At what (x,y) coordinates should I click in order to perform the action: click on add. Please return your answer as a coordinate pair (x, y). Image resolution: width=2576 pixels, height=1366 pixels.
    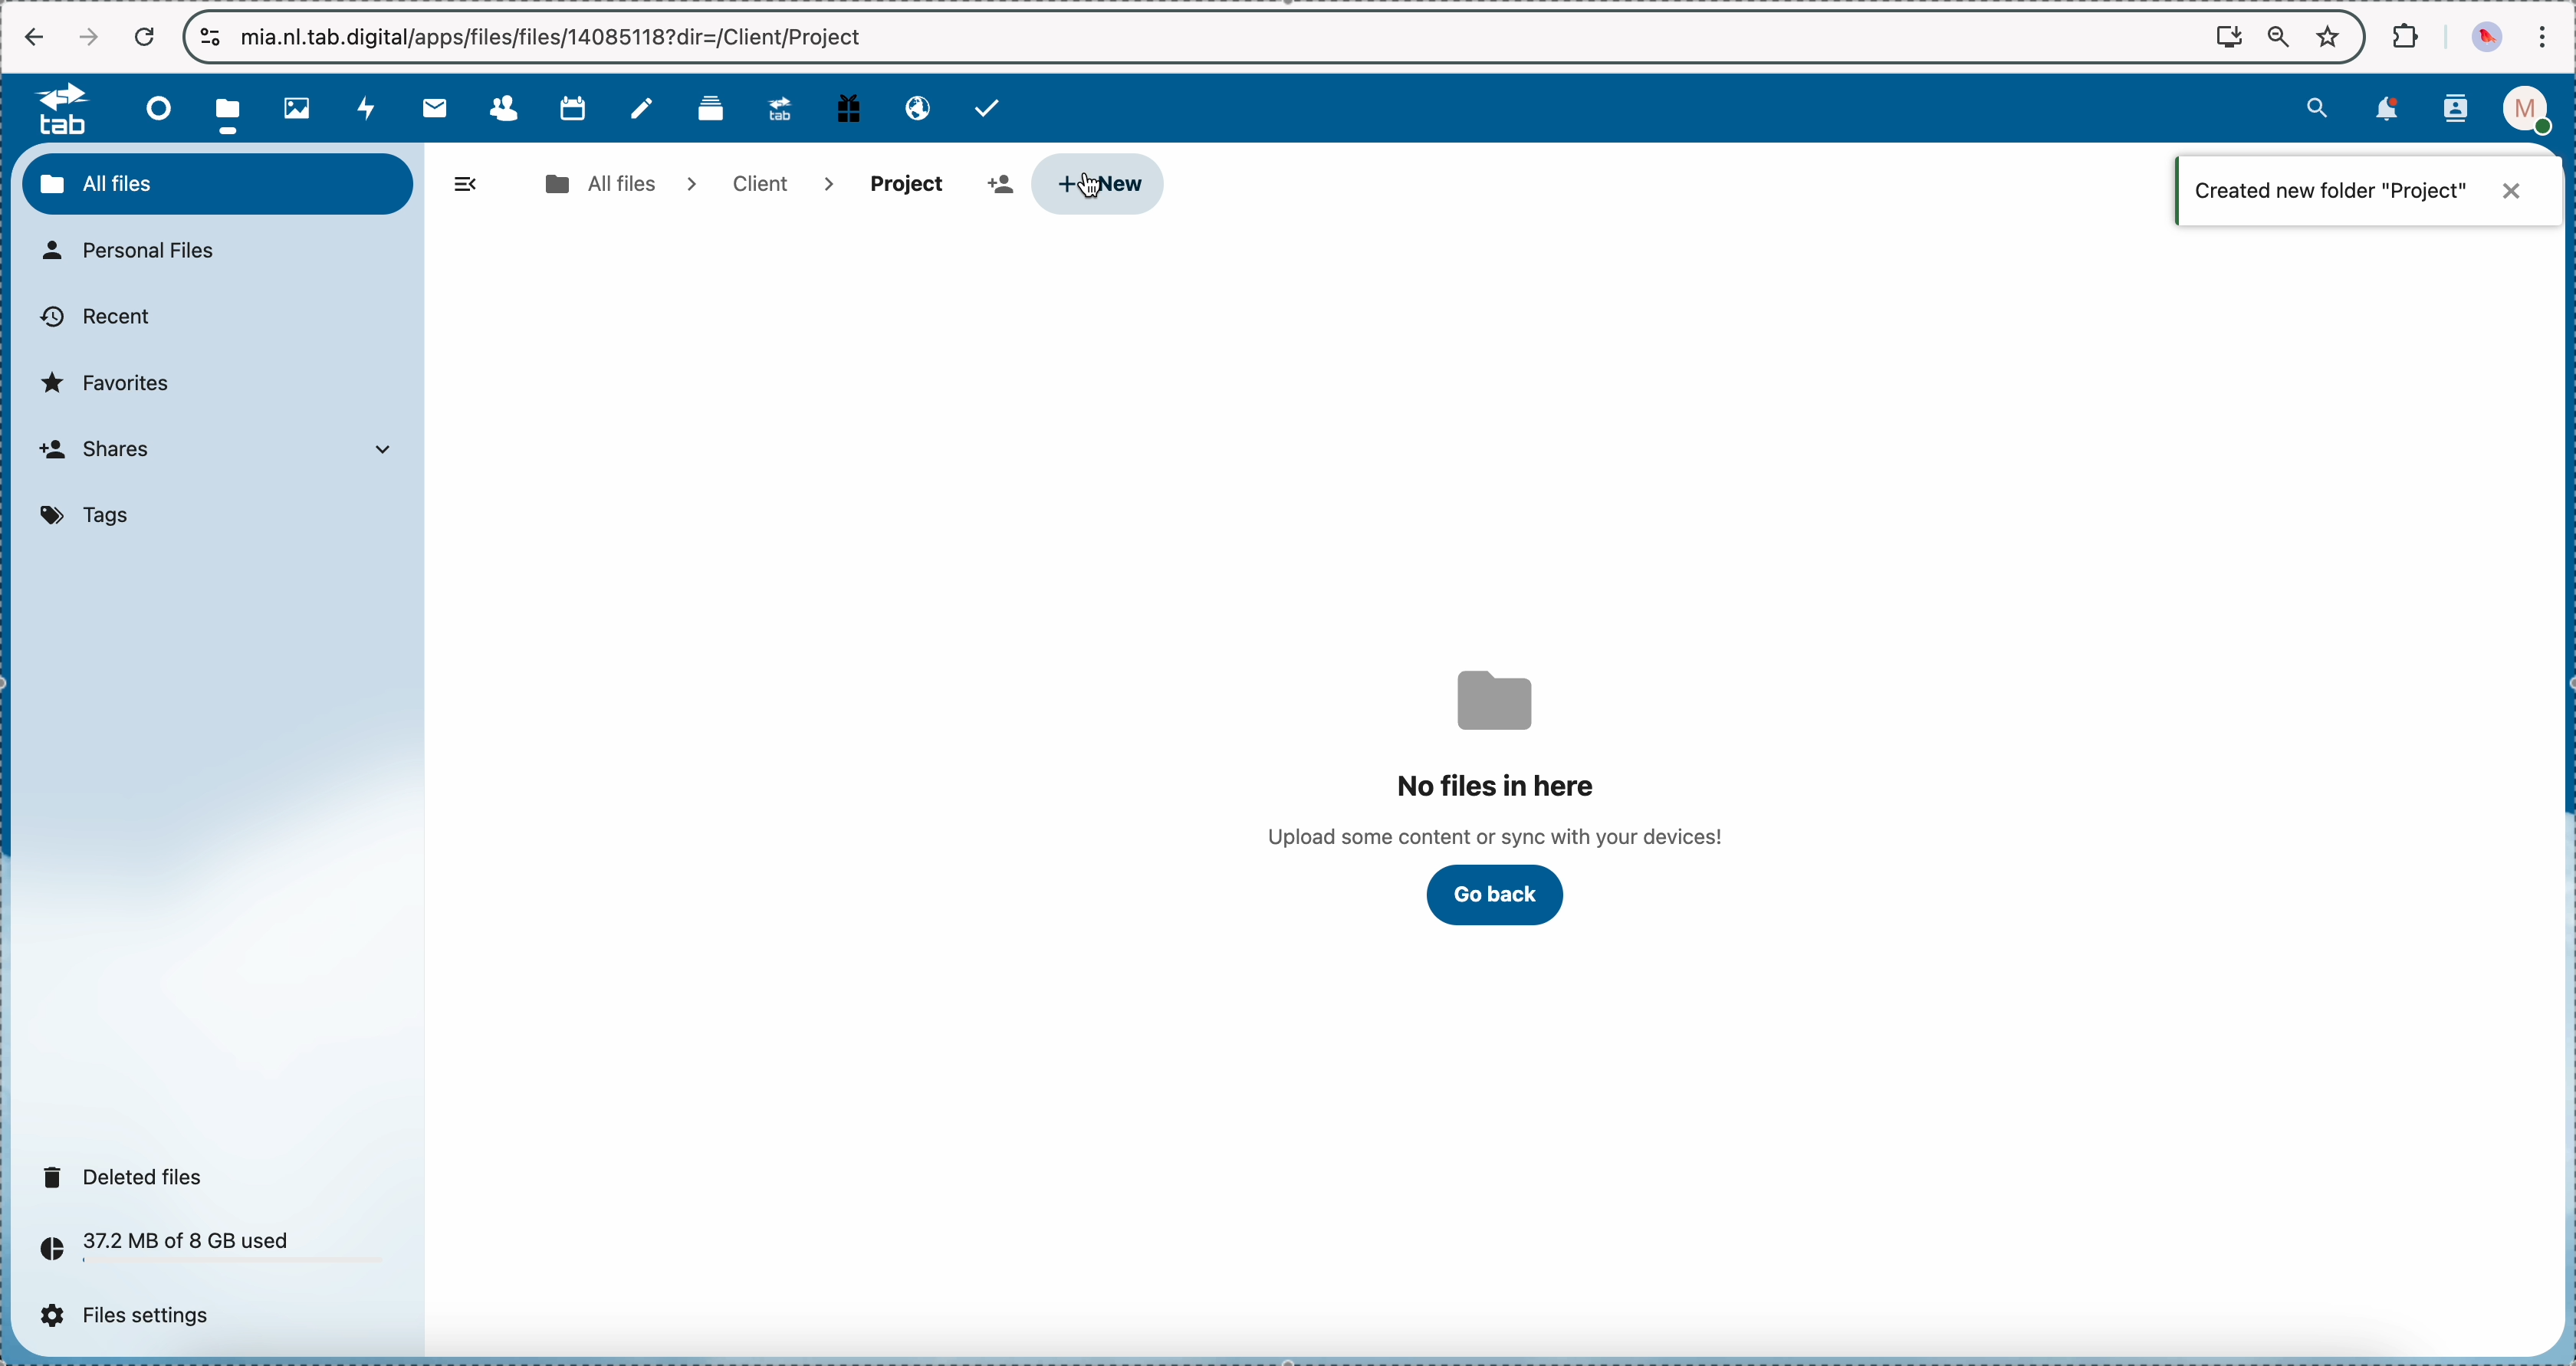
    Looking at the image, I should click on (995, 188).